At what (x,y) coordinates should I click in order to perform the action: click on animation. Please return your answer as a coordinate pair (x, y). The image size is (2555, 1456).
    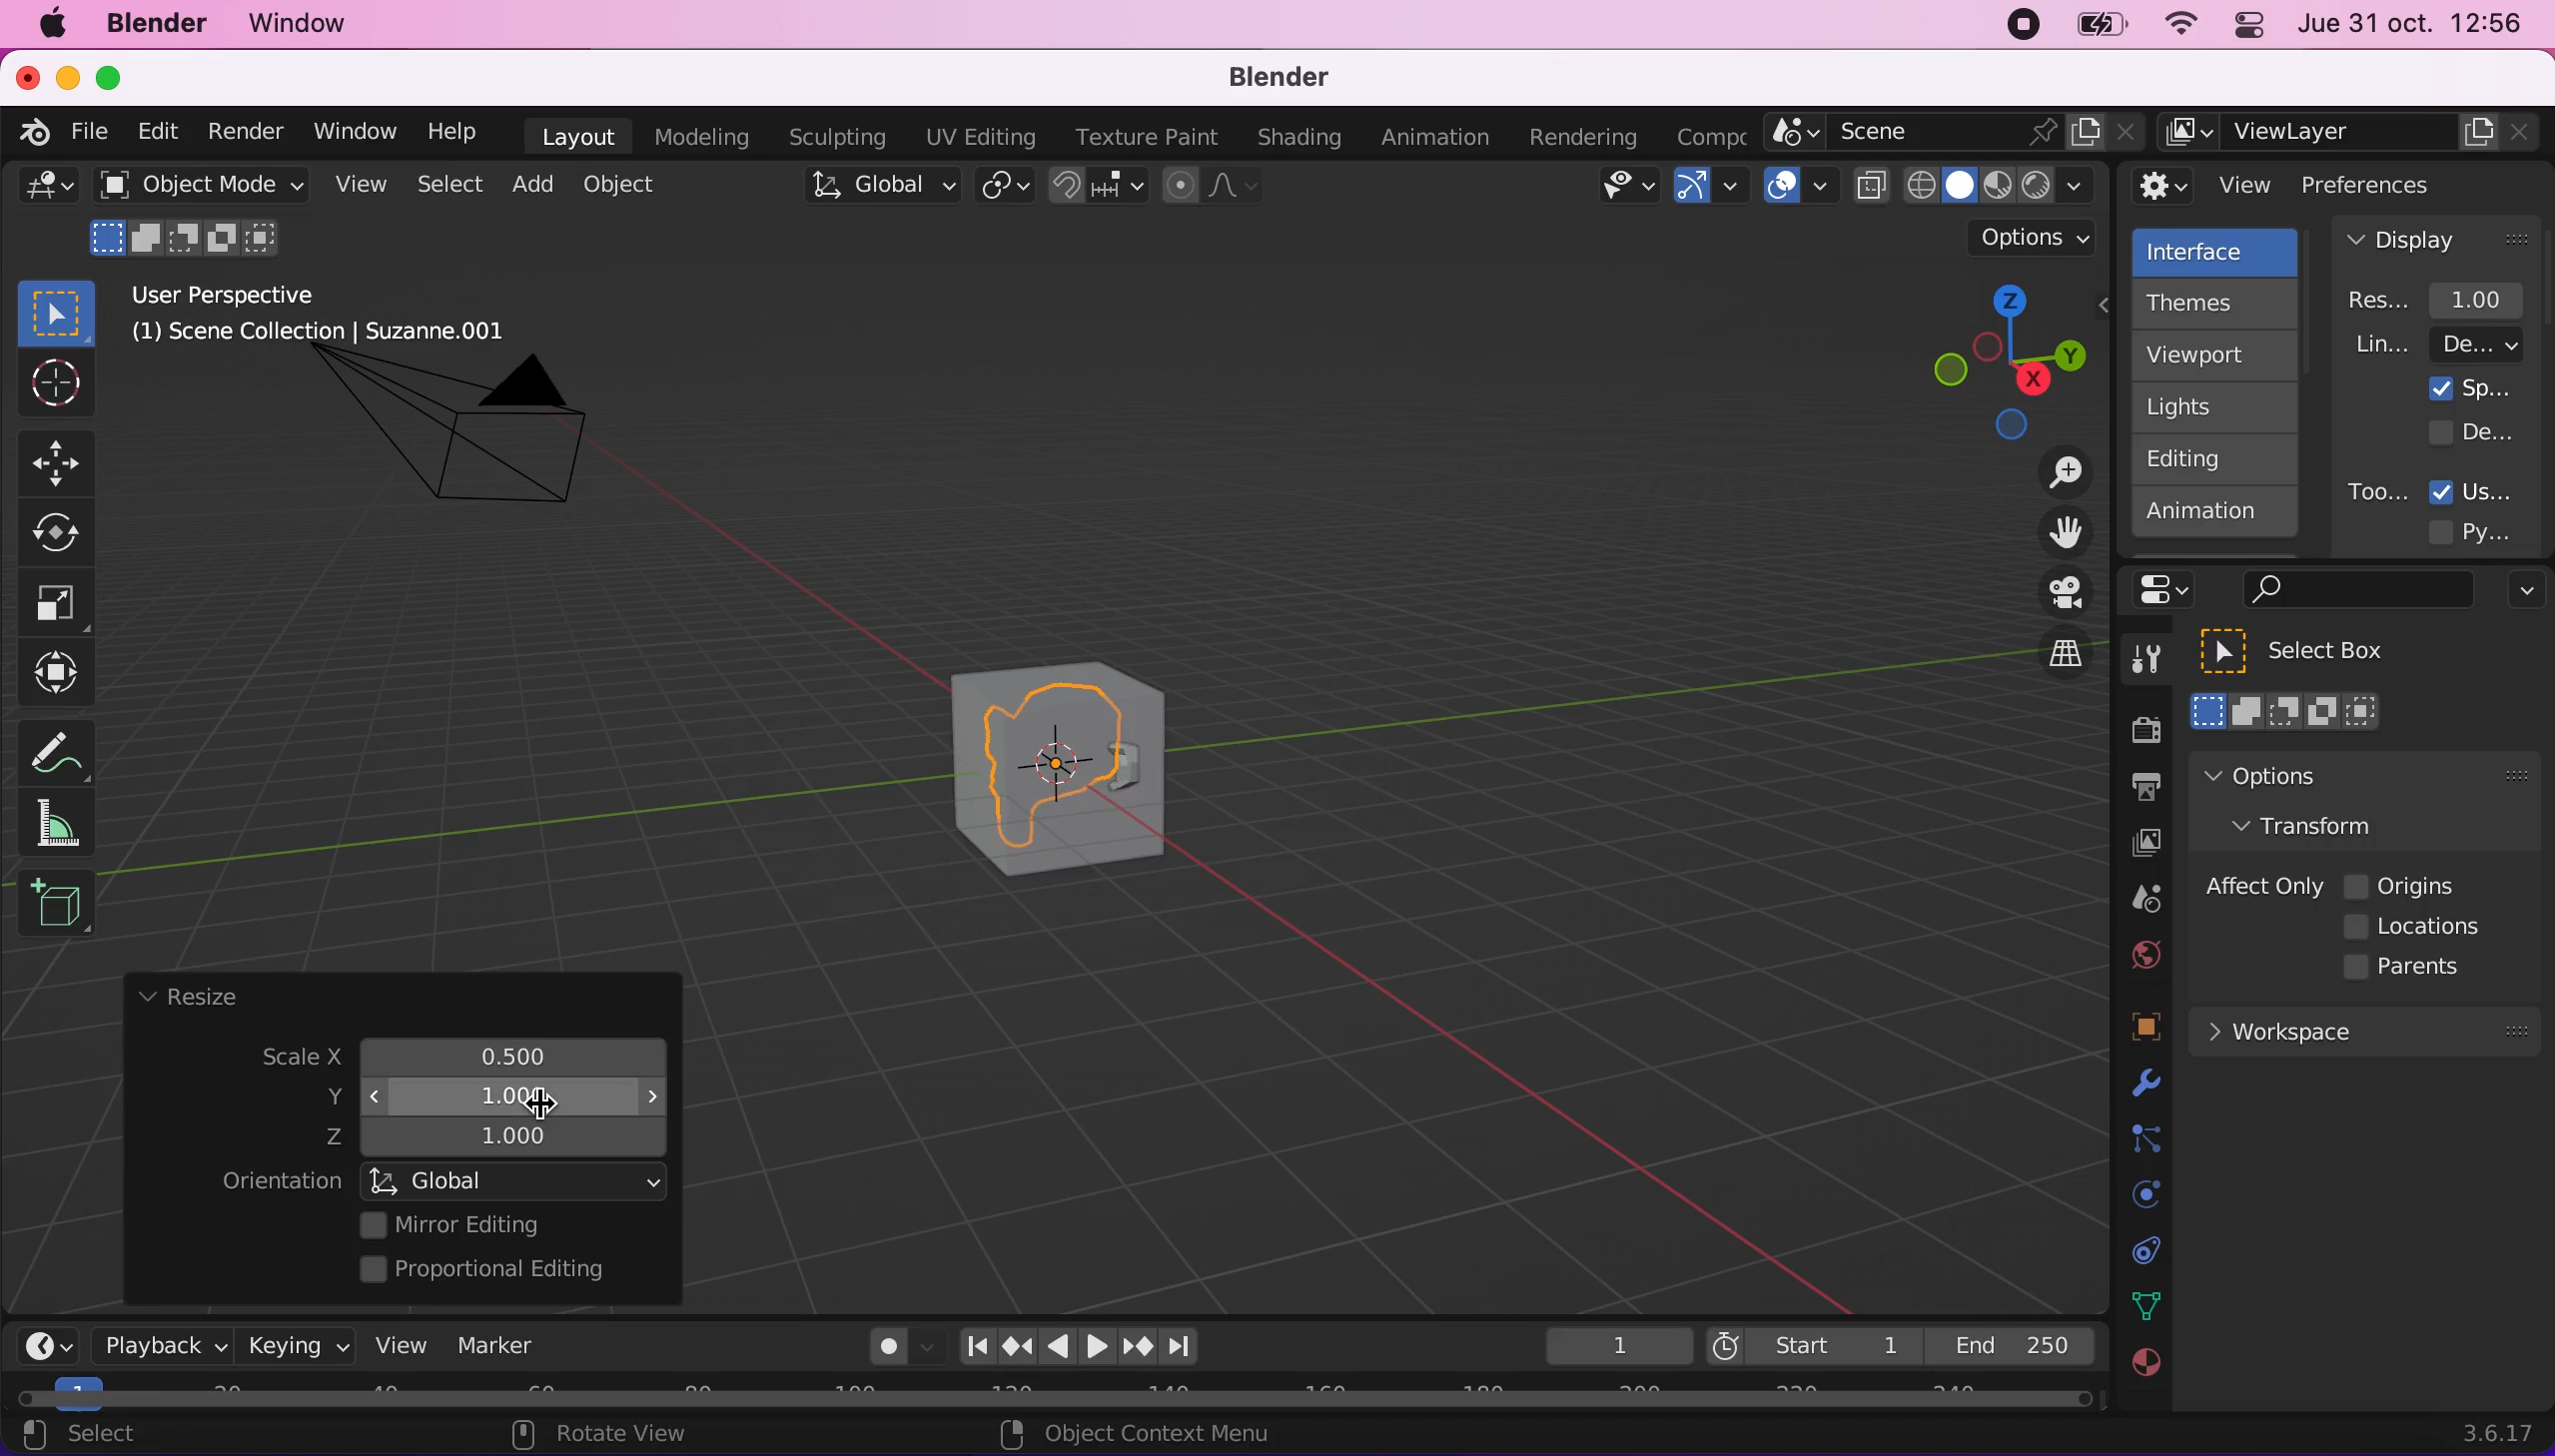
    Looking at the image, I should click on (1440, 138).